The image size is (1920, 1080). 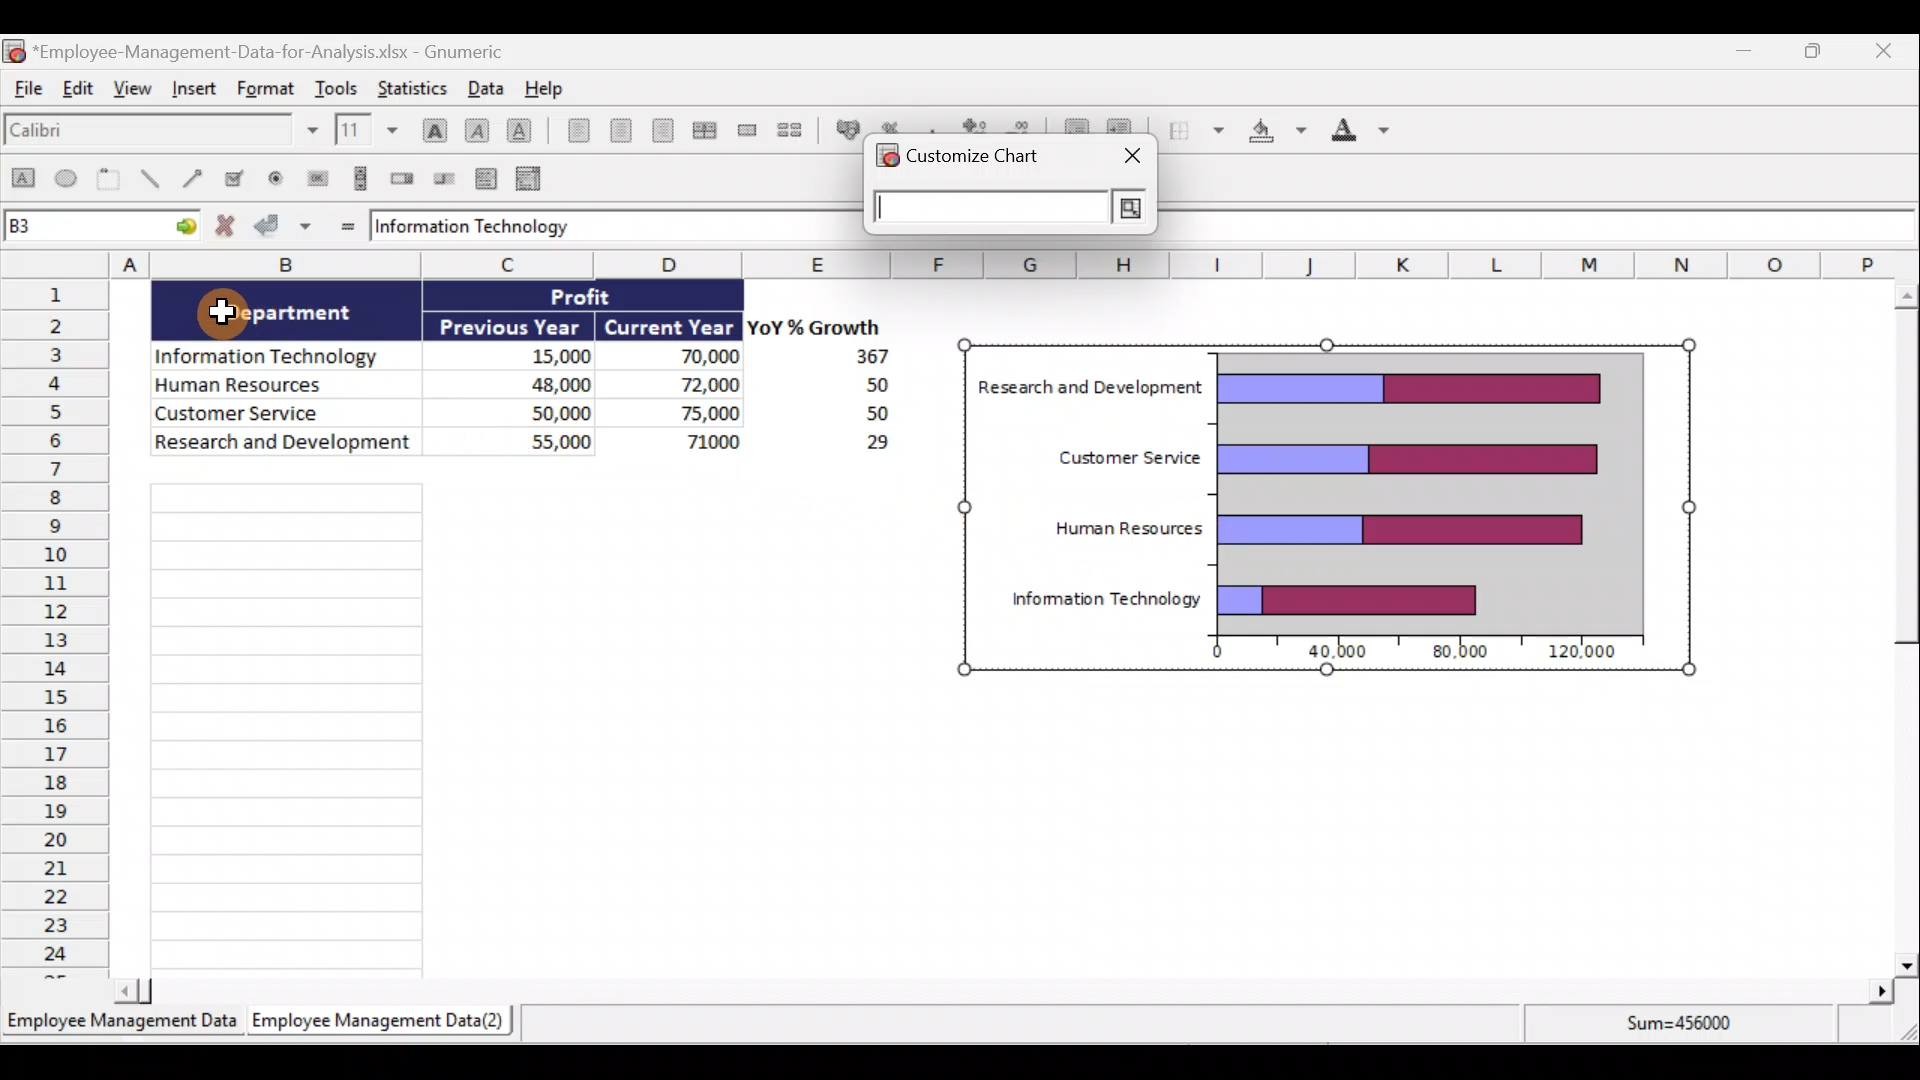 I want to click on Accept change, so click(x=286, y=224).